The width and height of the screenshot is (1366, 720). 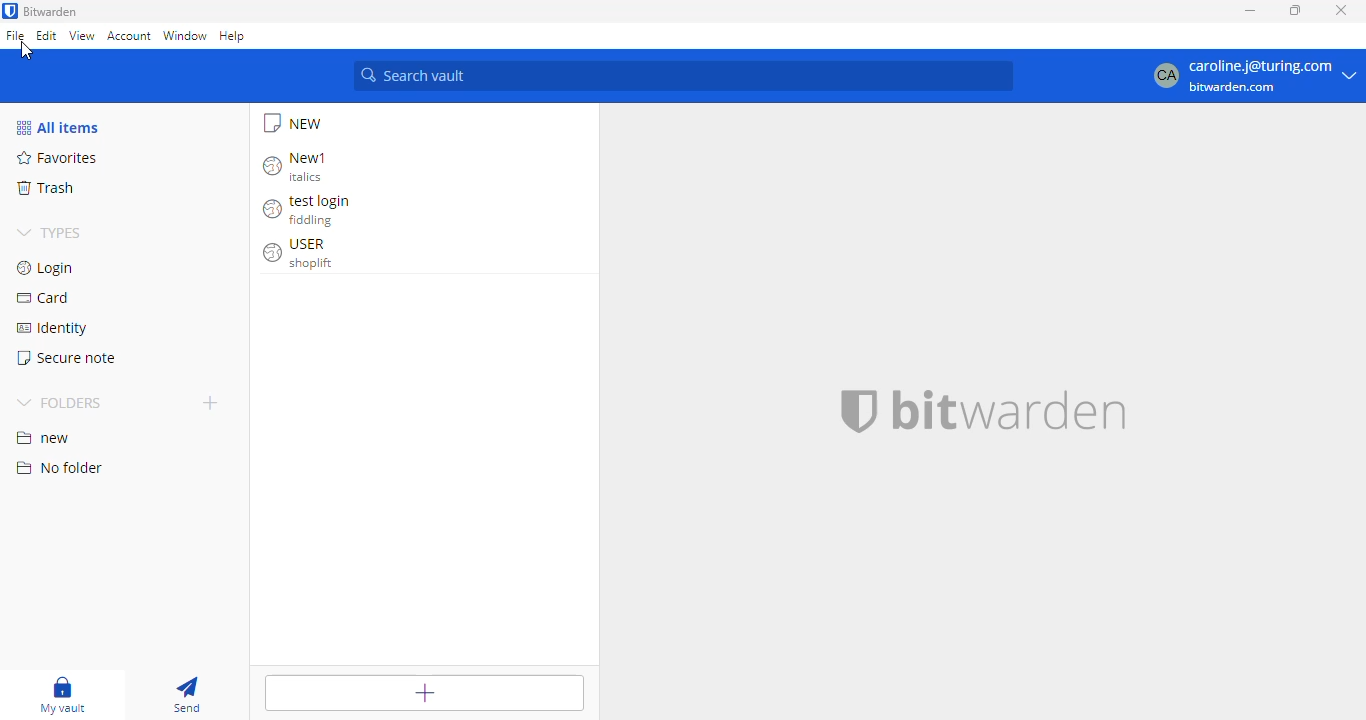 What do you see at coordinates (424, 692) in the screenshot?
I see `add item` at bounding box center [424, 692].